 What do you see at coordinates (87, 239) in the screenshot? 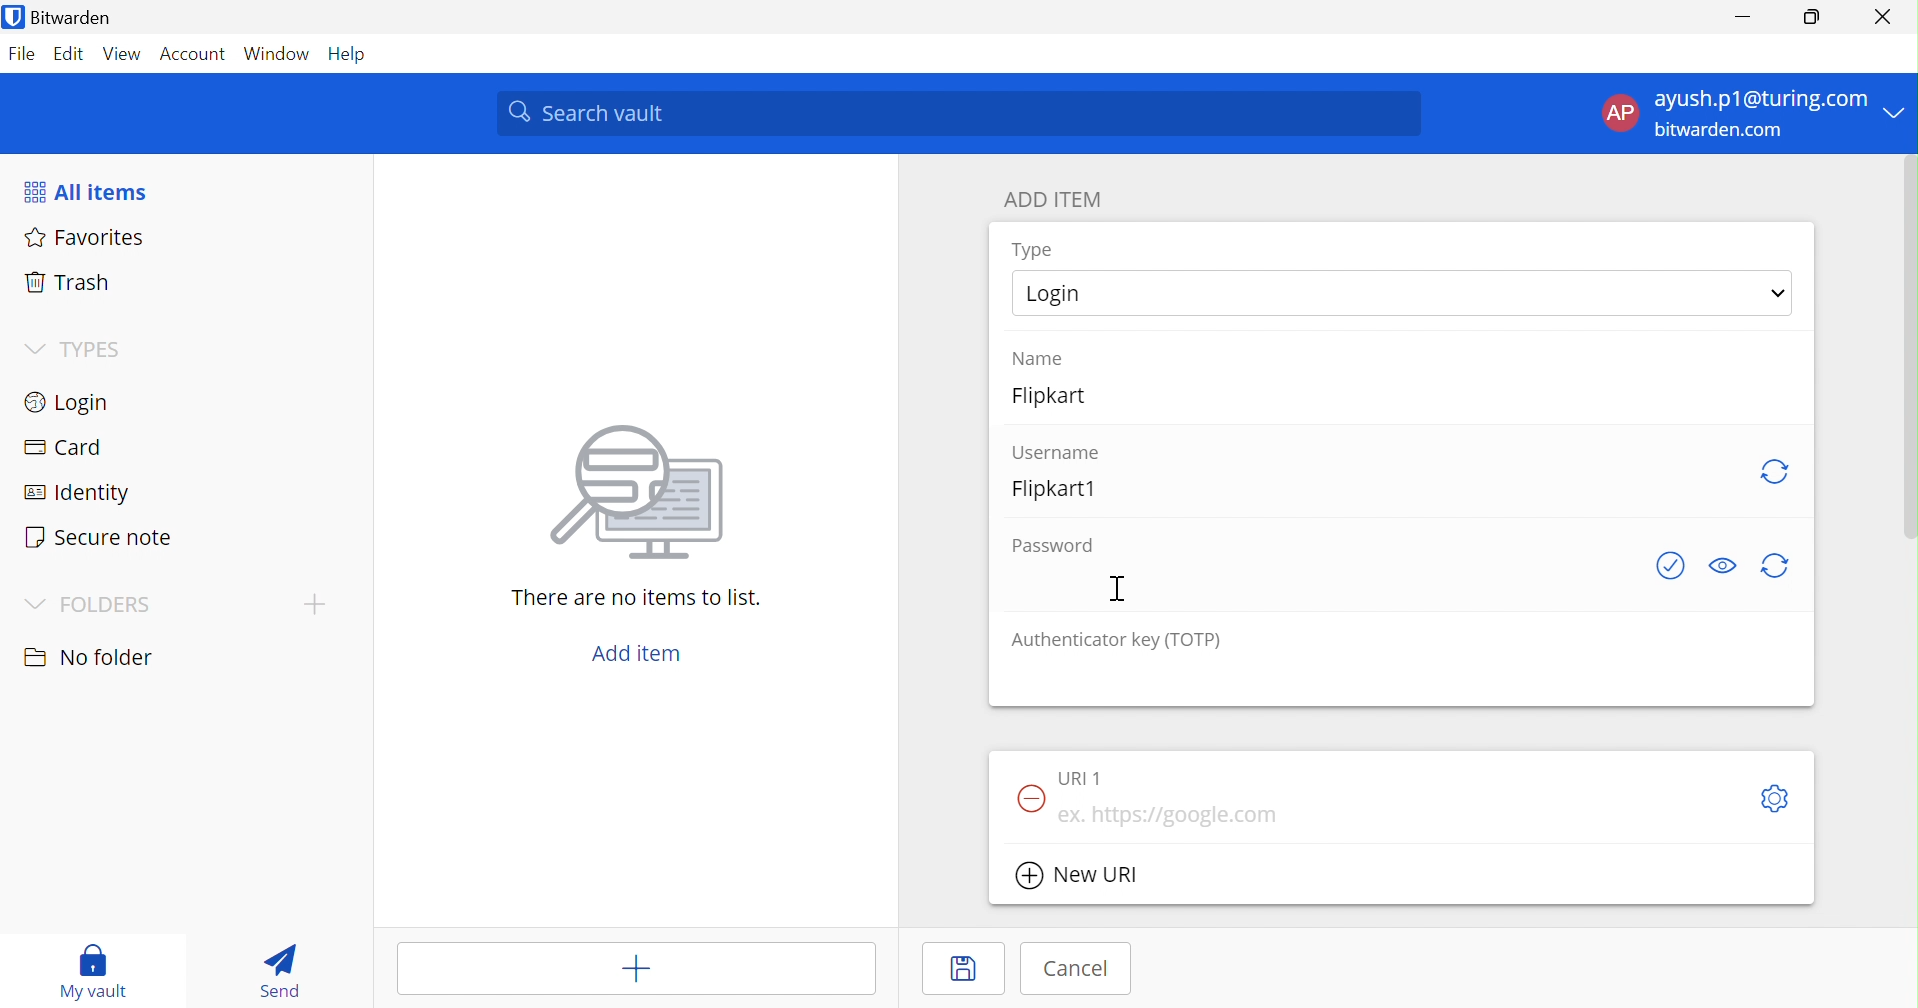
I see `Favorites` at bounding box center [87, 239].